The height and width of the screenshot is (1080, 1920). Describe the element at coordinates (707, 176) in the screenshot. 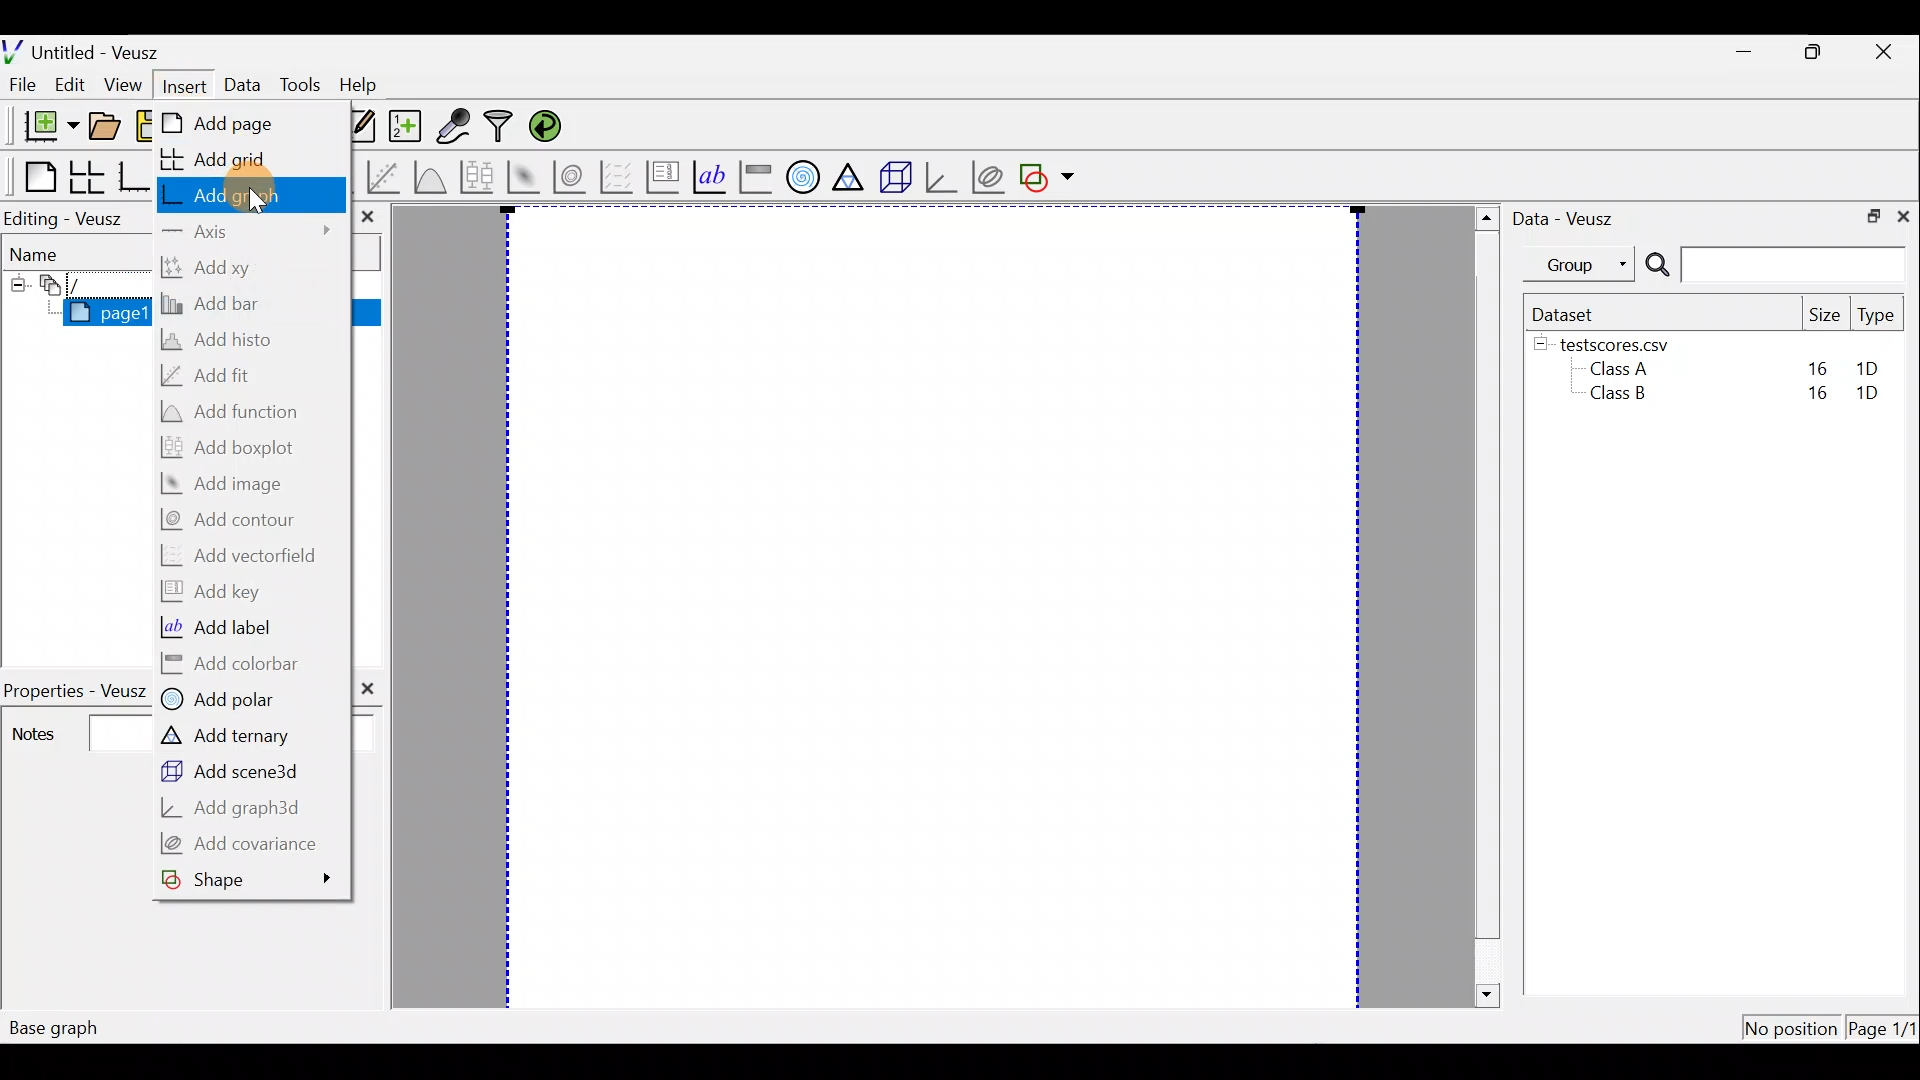

I see `Text label` at that location.